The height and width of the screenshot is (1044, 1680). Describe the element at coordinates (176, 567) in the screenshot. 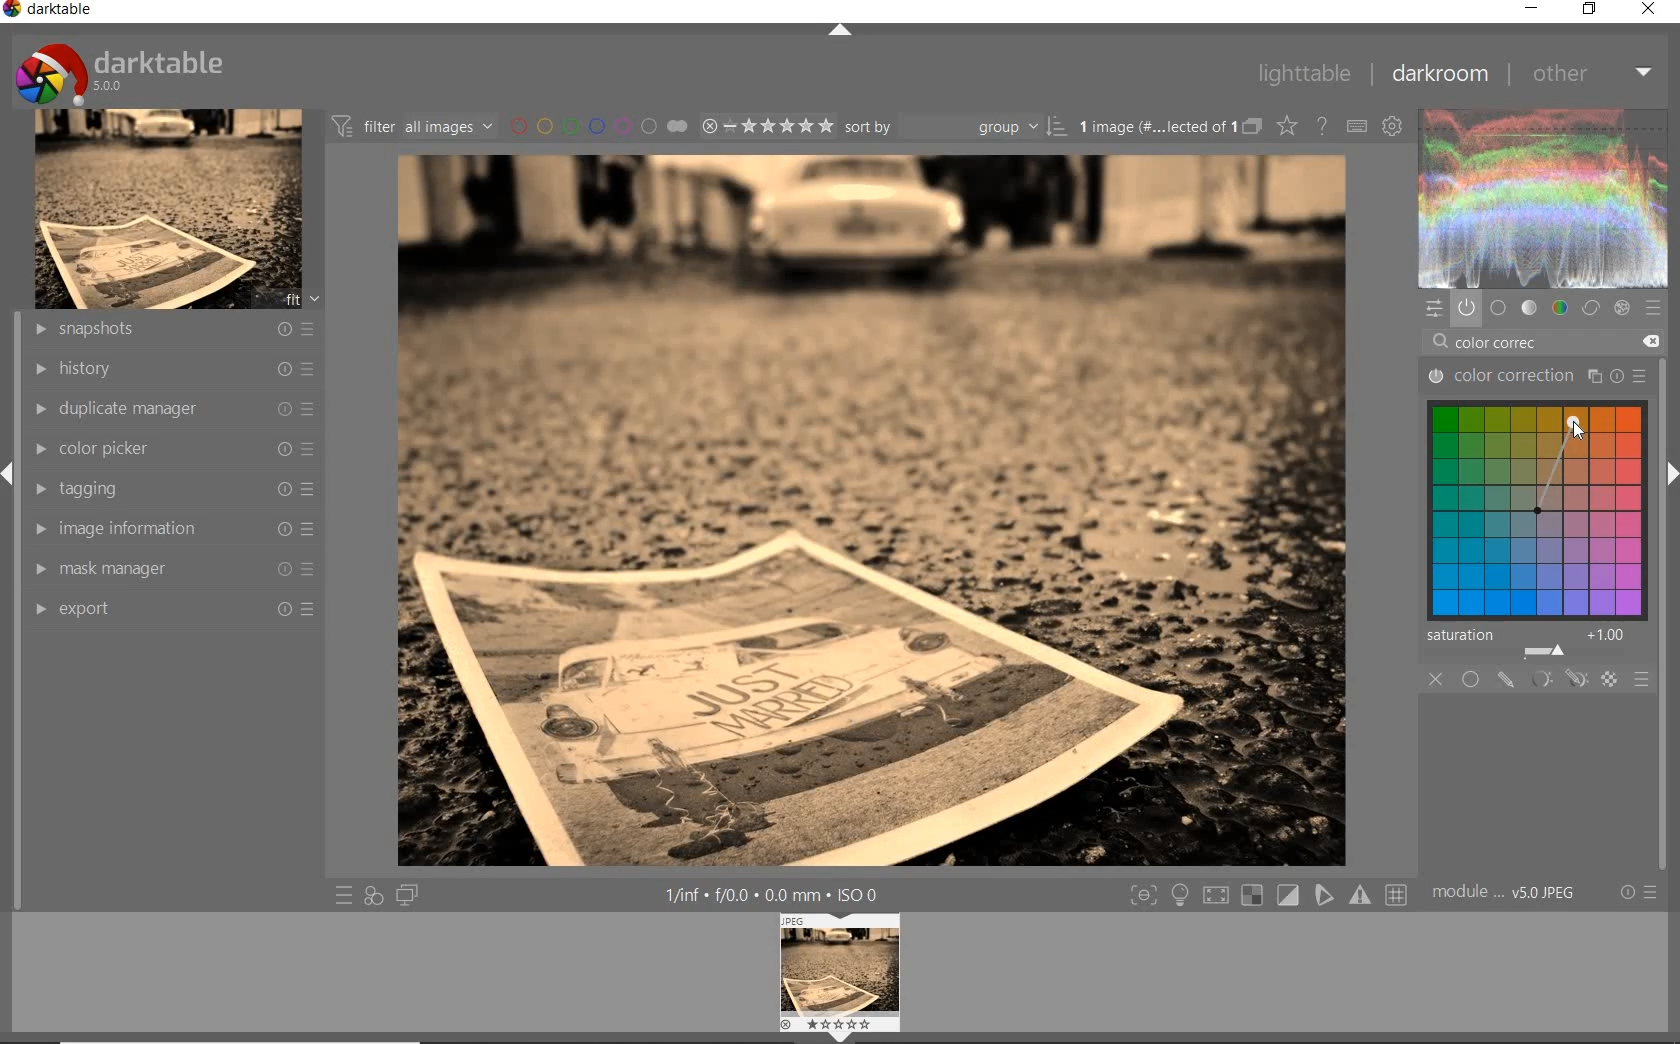

I see `mask manager` at that location.